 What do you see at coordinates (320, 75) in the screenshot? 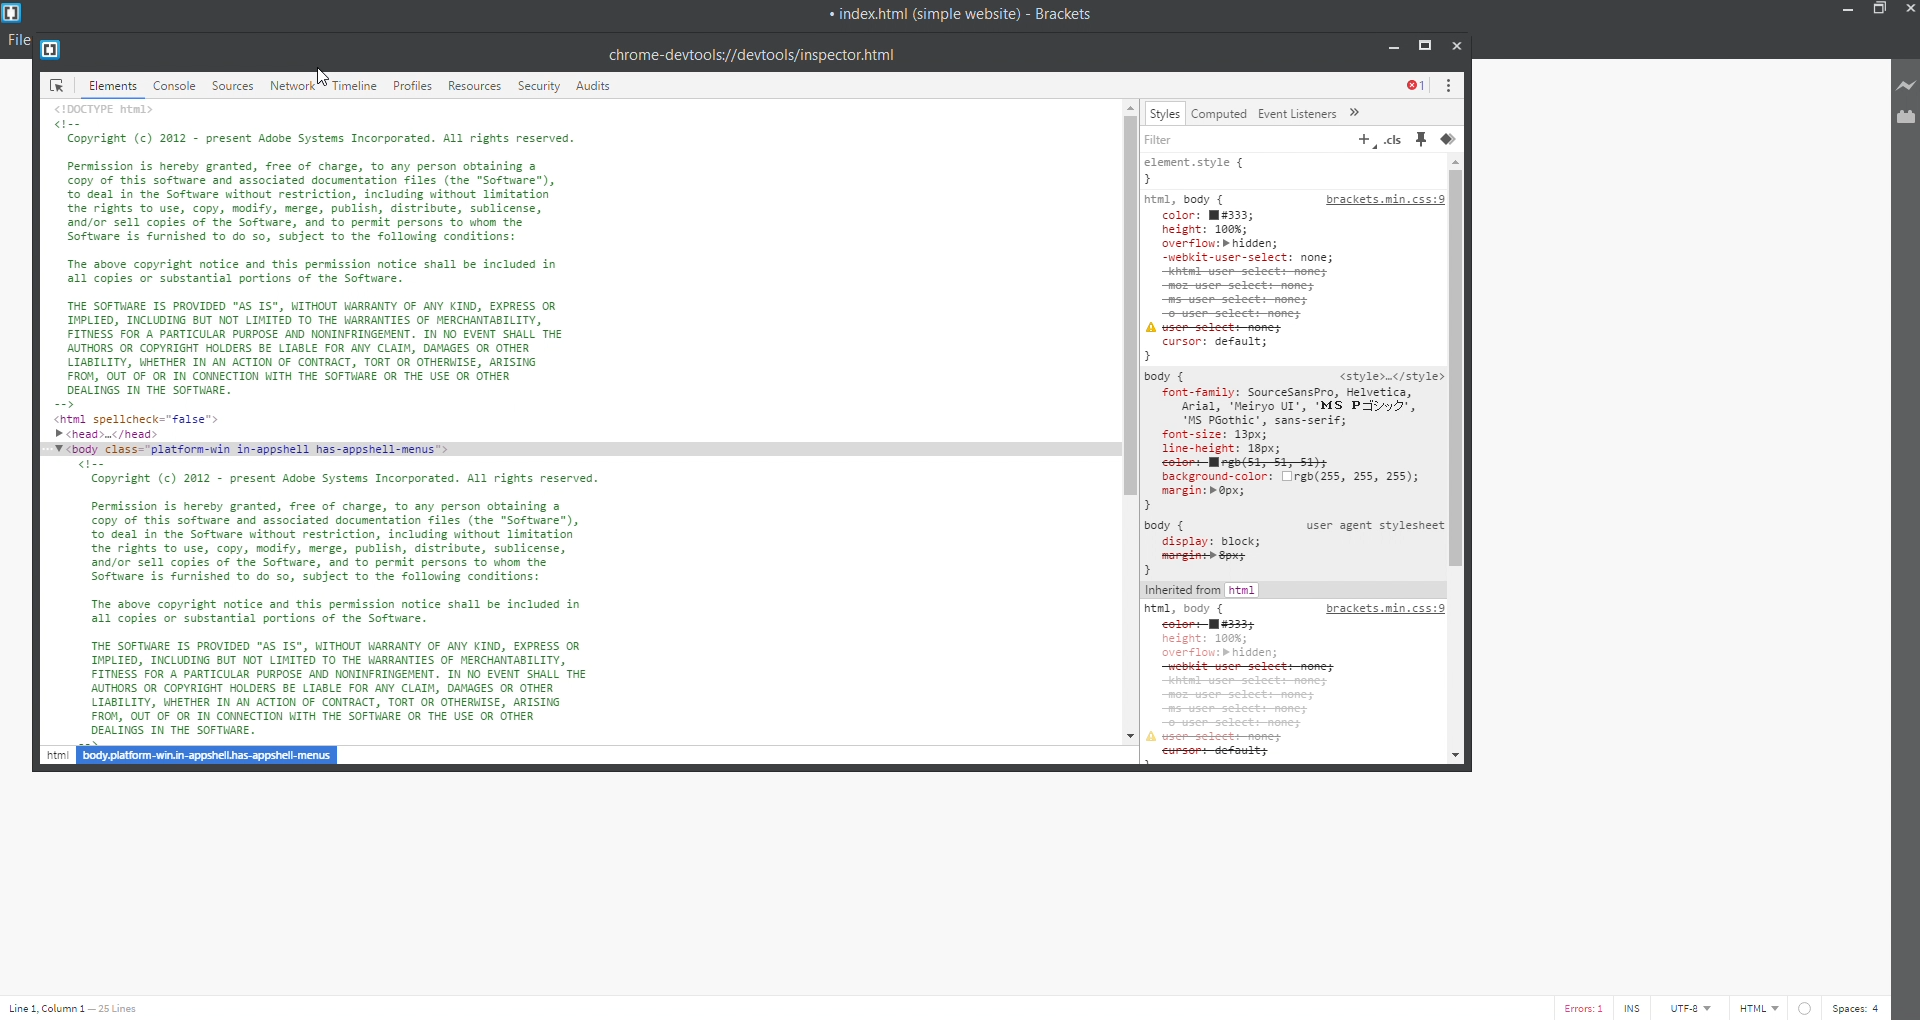
I see `cursor` at bounding box center [320, 75].